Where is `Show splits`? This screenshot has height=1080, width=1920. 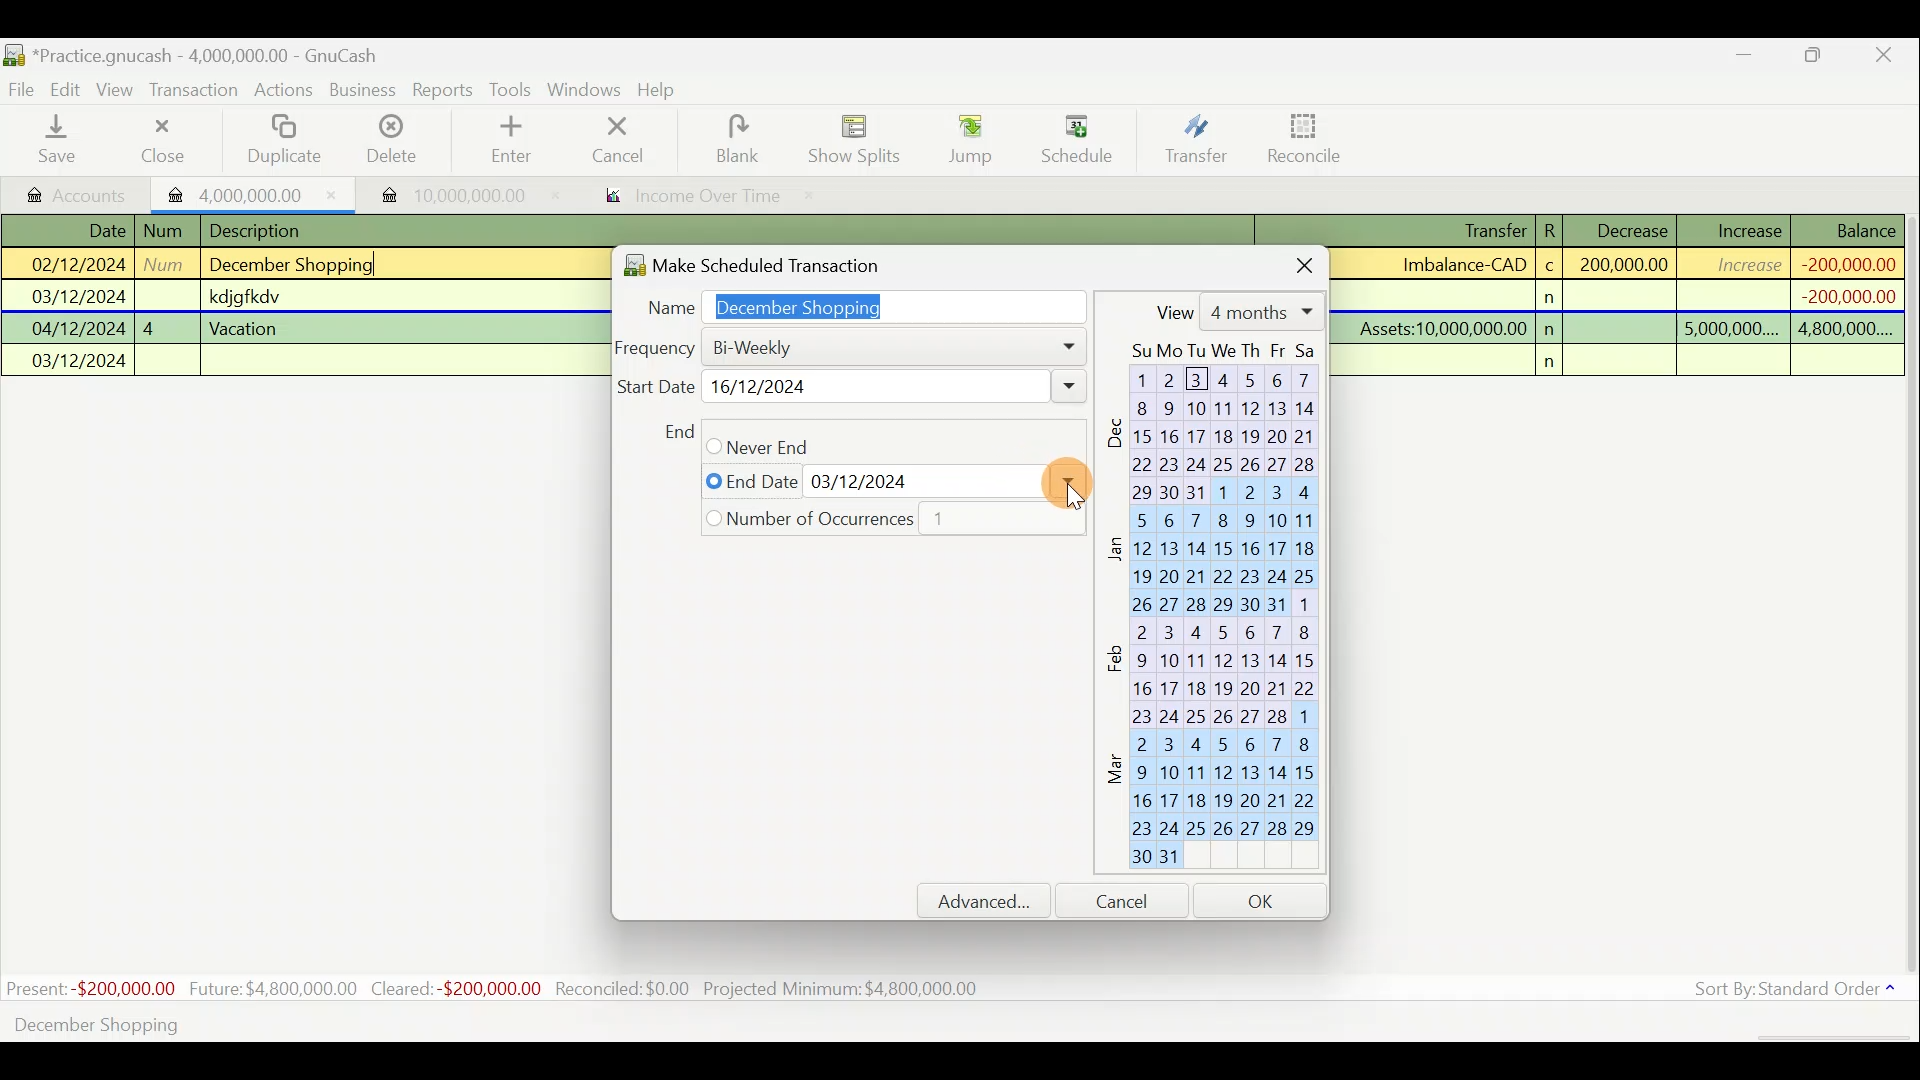
Show splits is located at coordinates (860, 138).